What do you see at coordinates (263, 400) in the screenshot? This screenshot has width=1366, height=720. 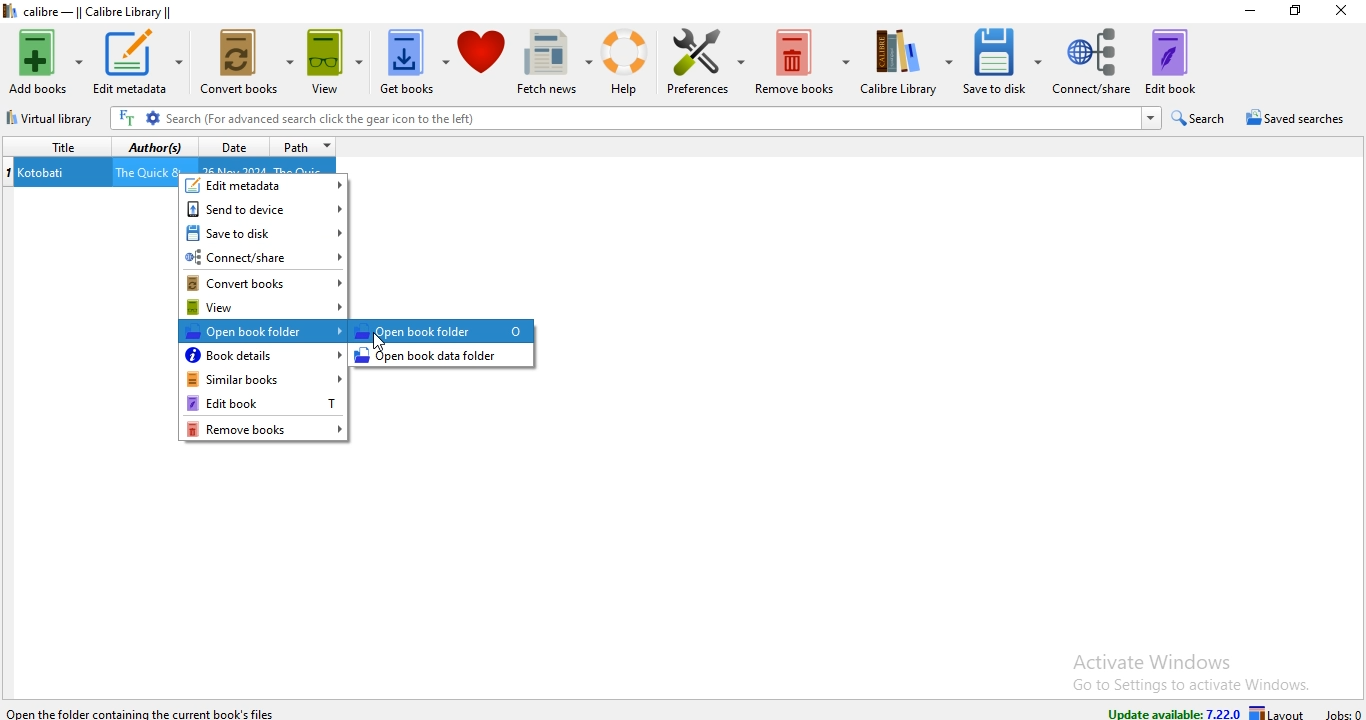 I see `edit book   T` at bounding box center [263, 400].